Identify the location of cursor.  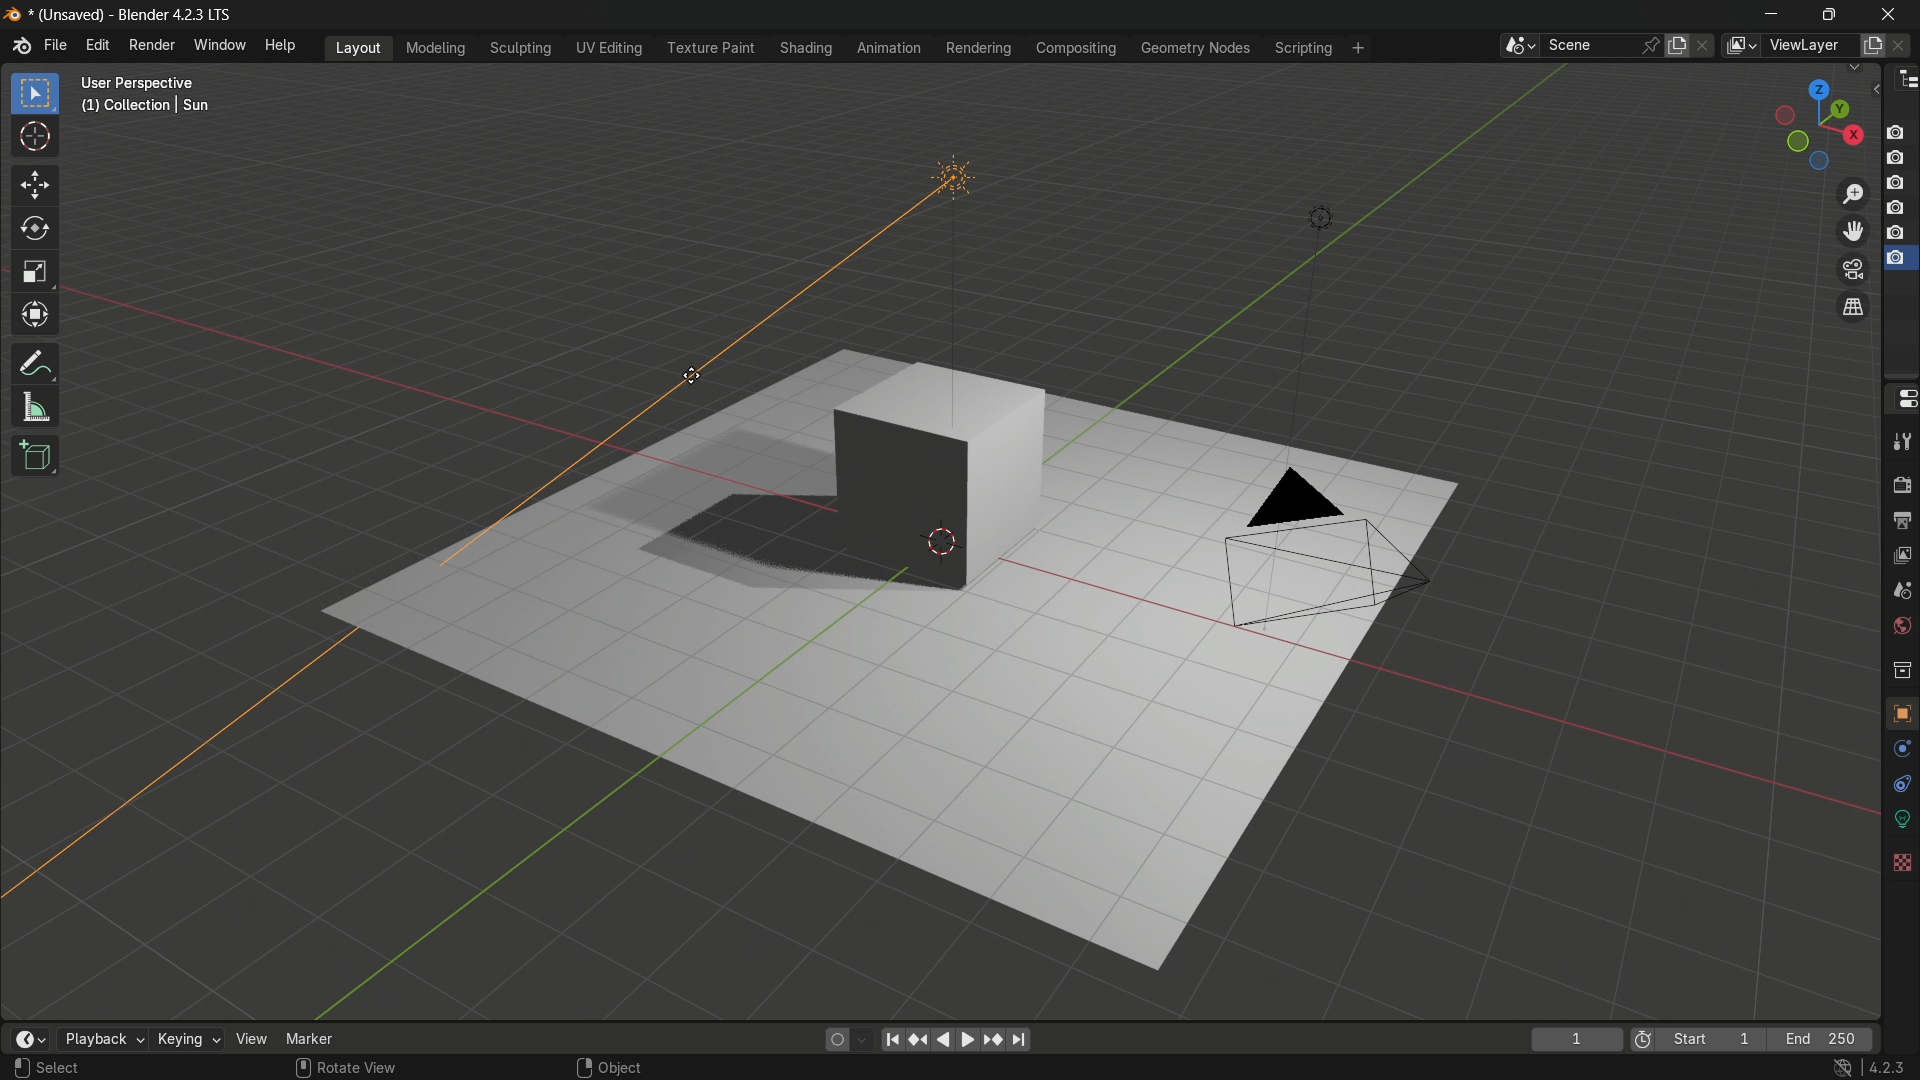
(35, 141).